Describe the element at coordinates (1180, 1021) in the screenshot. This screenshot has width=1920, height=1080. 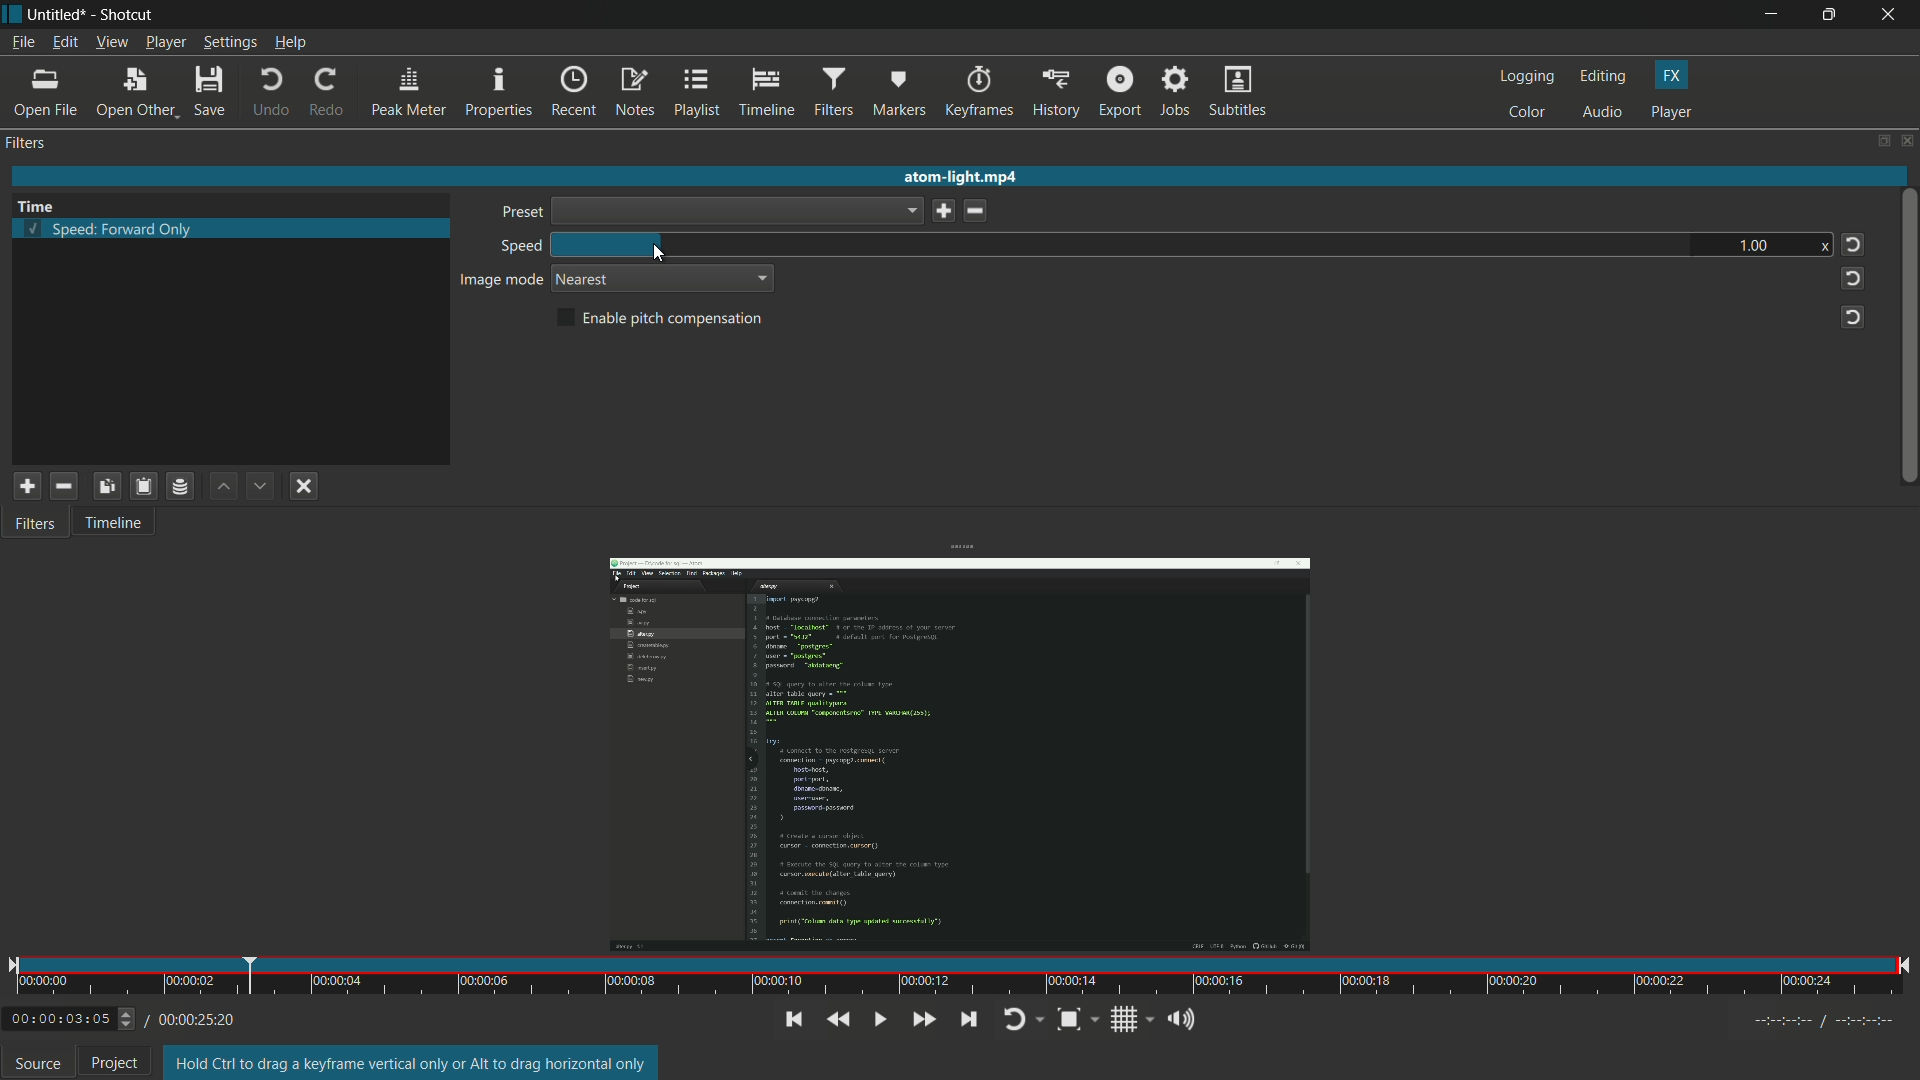
I see `show volume  control` at that location.